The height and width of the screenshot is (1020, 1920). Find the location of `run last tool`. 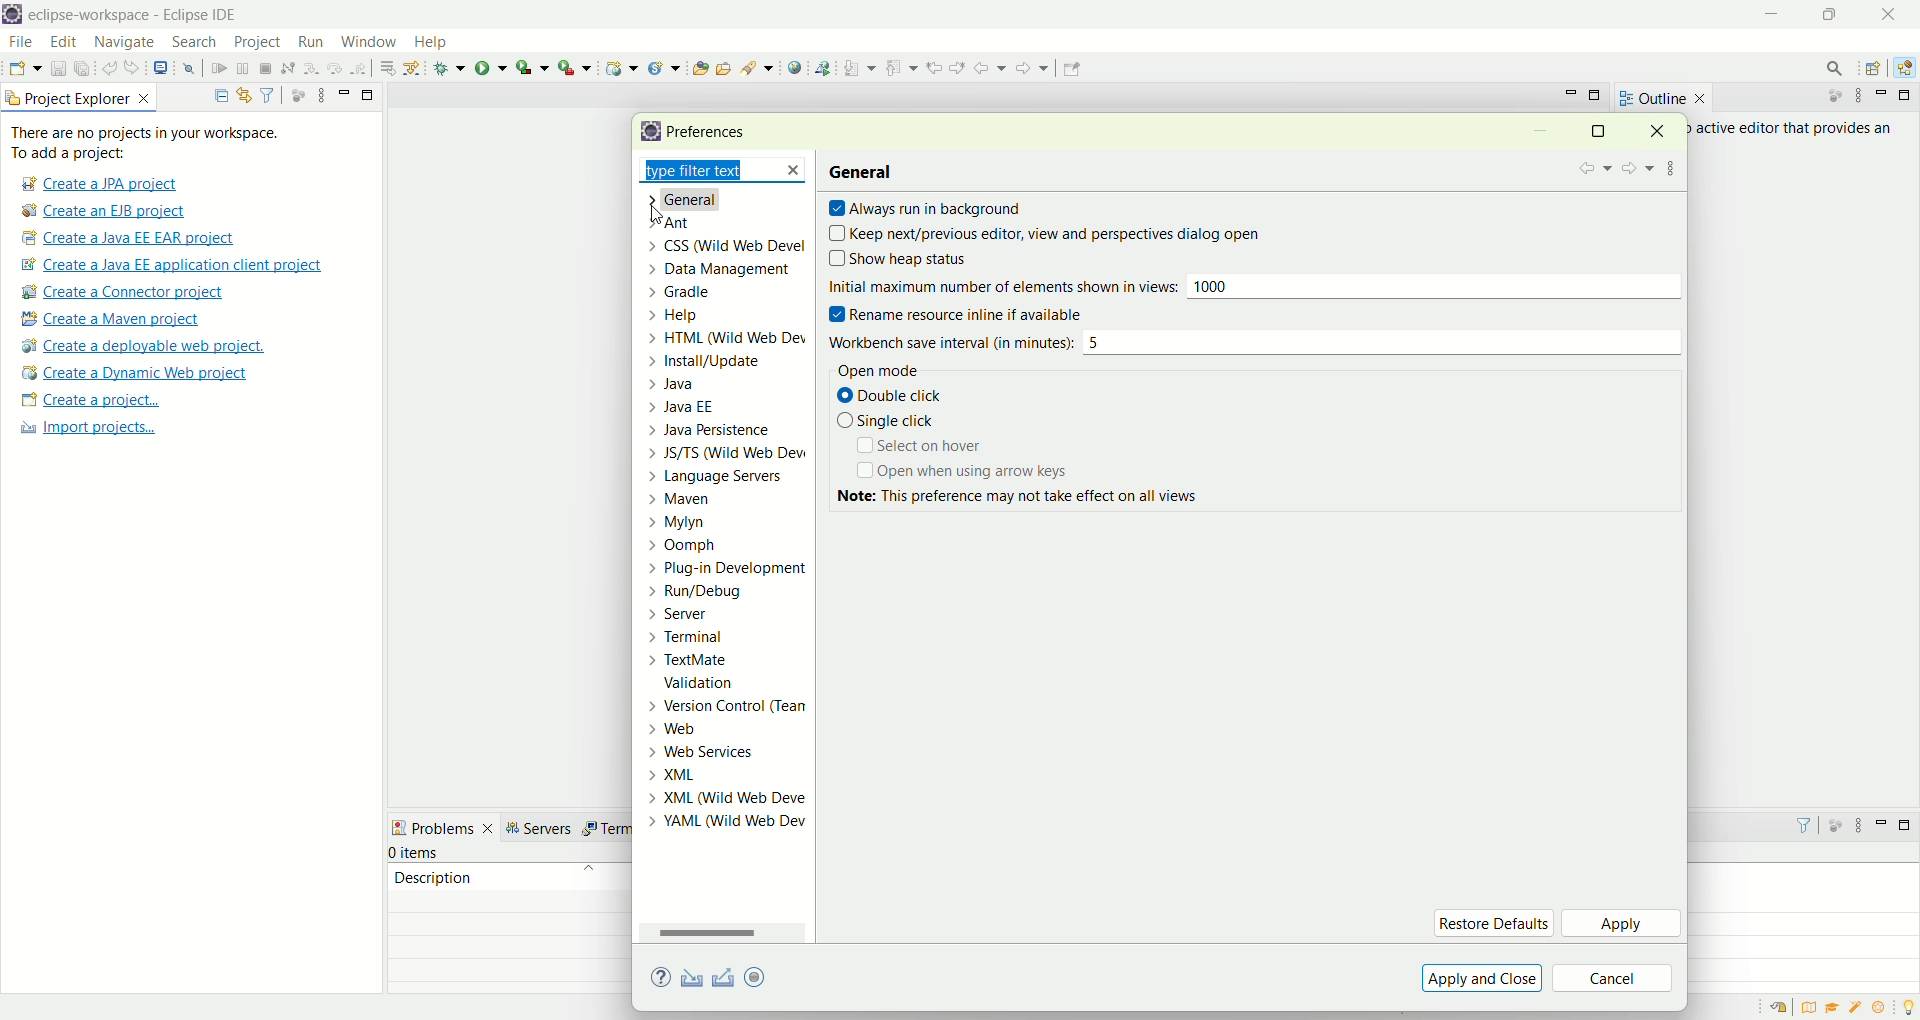

run last tool is located at coordinates (577, 67).